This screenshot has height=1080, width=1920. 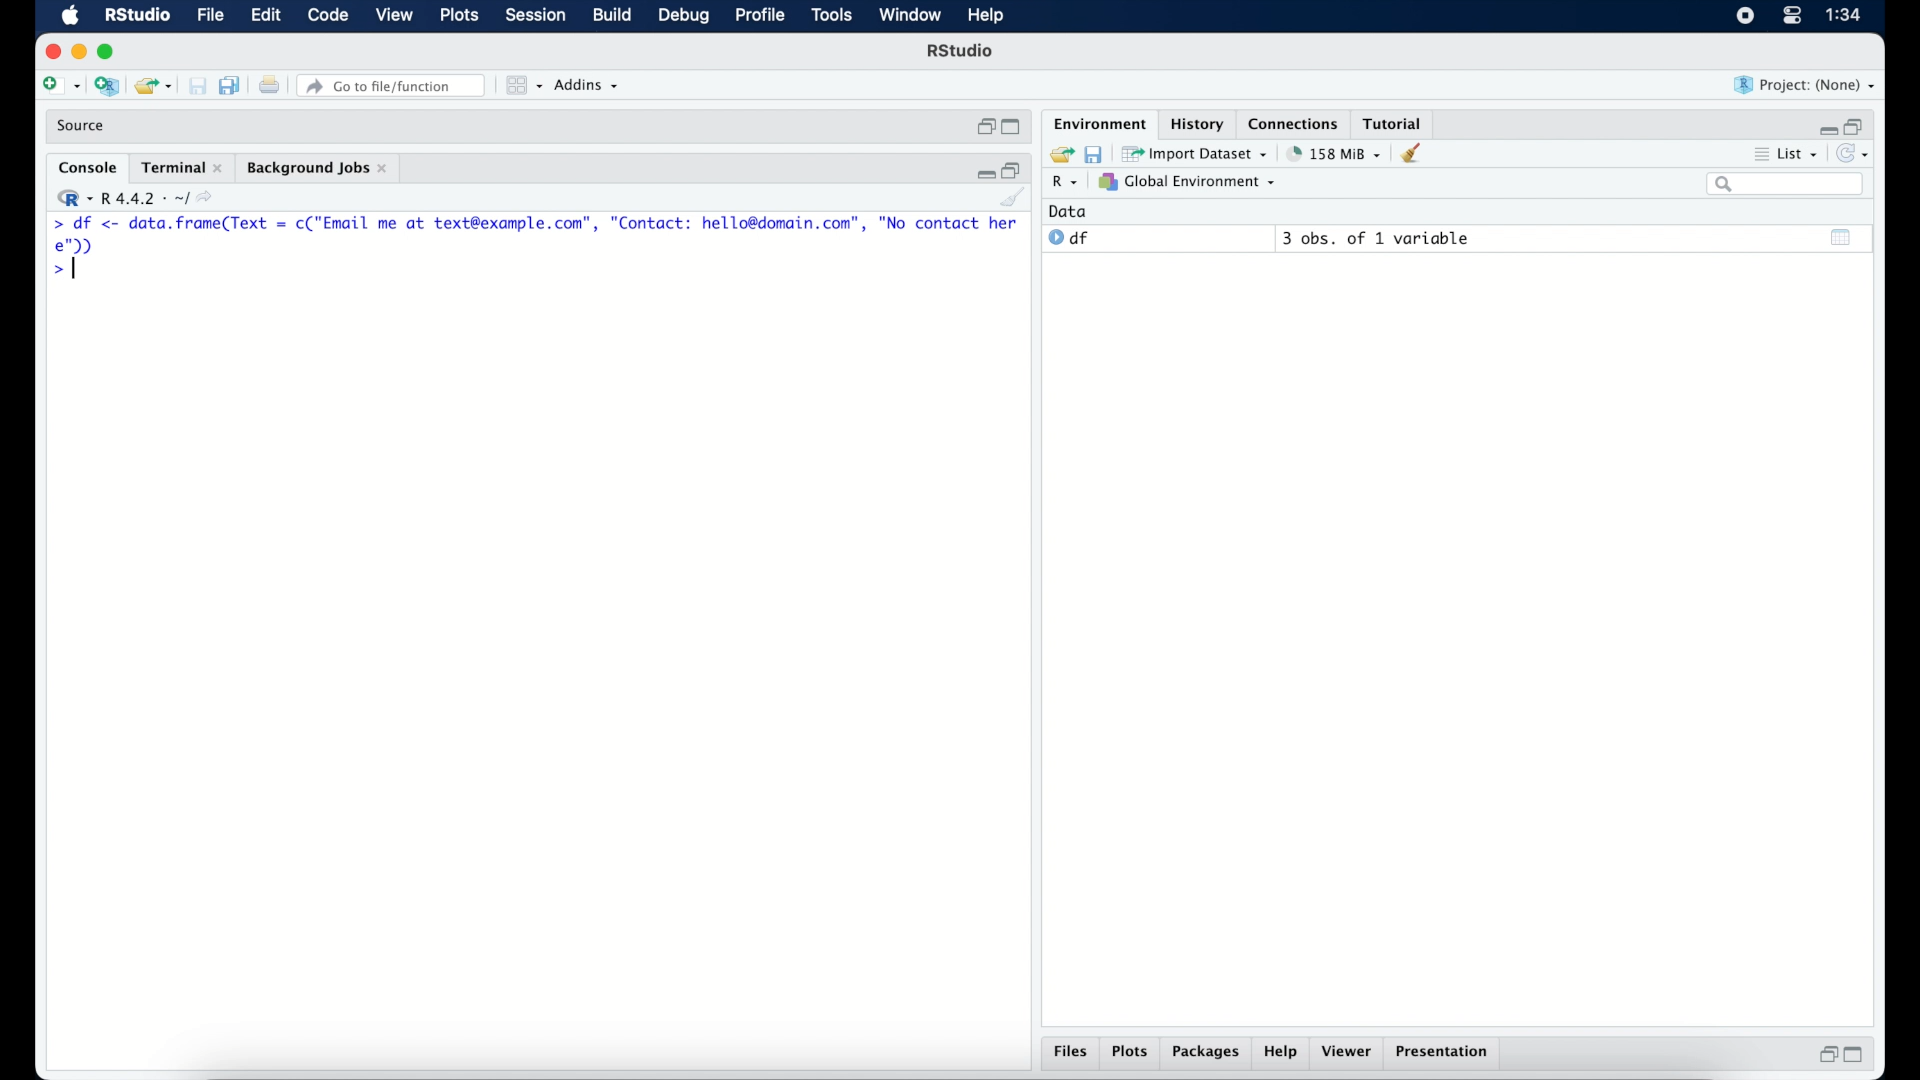 I want to click on > df <- Se renee = c("Email me at text@example.com”, "Contact: hello@domain.com”, "No contact
here");, so click(x=536, y=235).